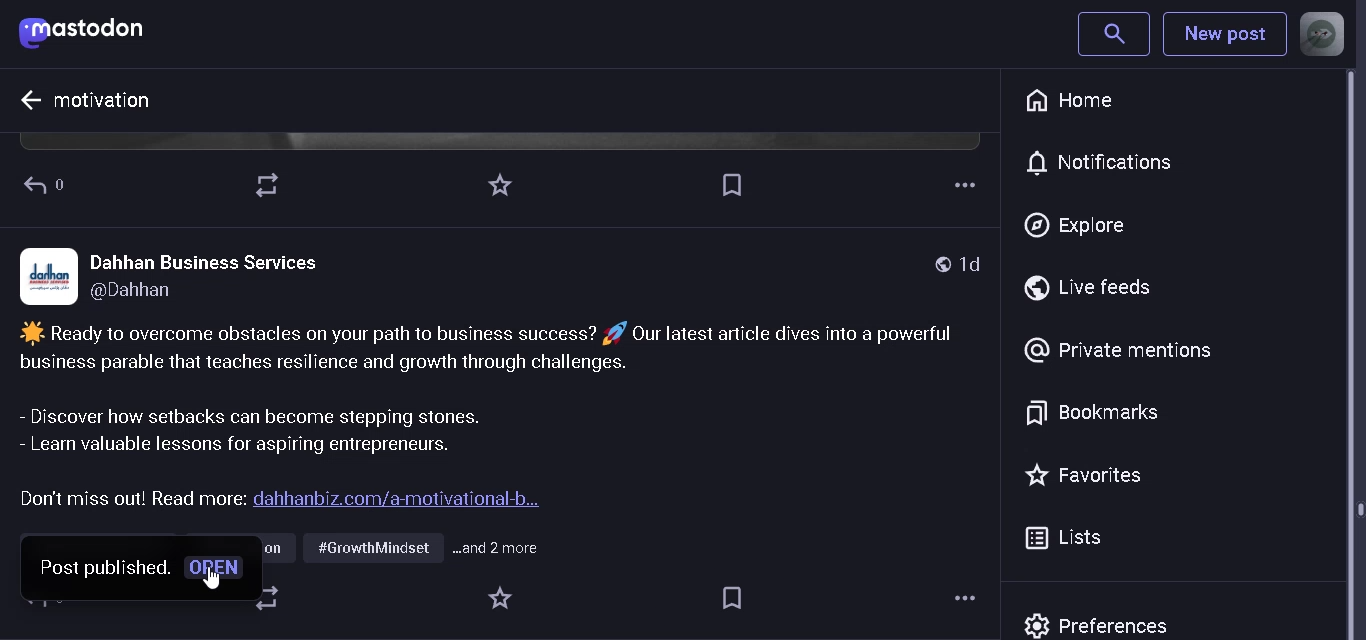  Describe the element at coordinates (89, 33) in the screenshot. I see `mastodon` at that location.